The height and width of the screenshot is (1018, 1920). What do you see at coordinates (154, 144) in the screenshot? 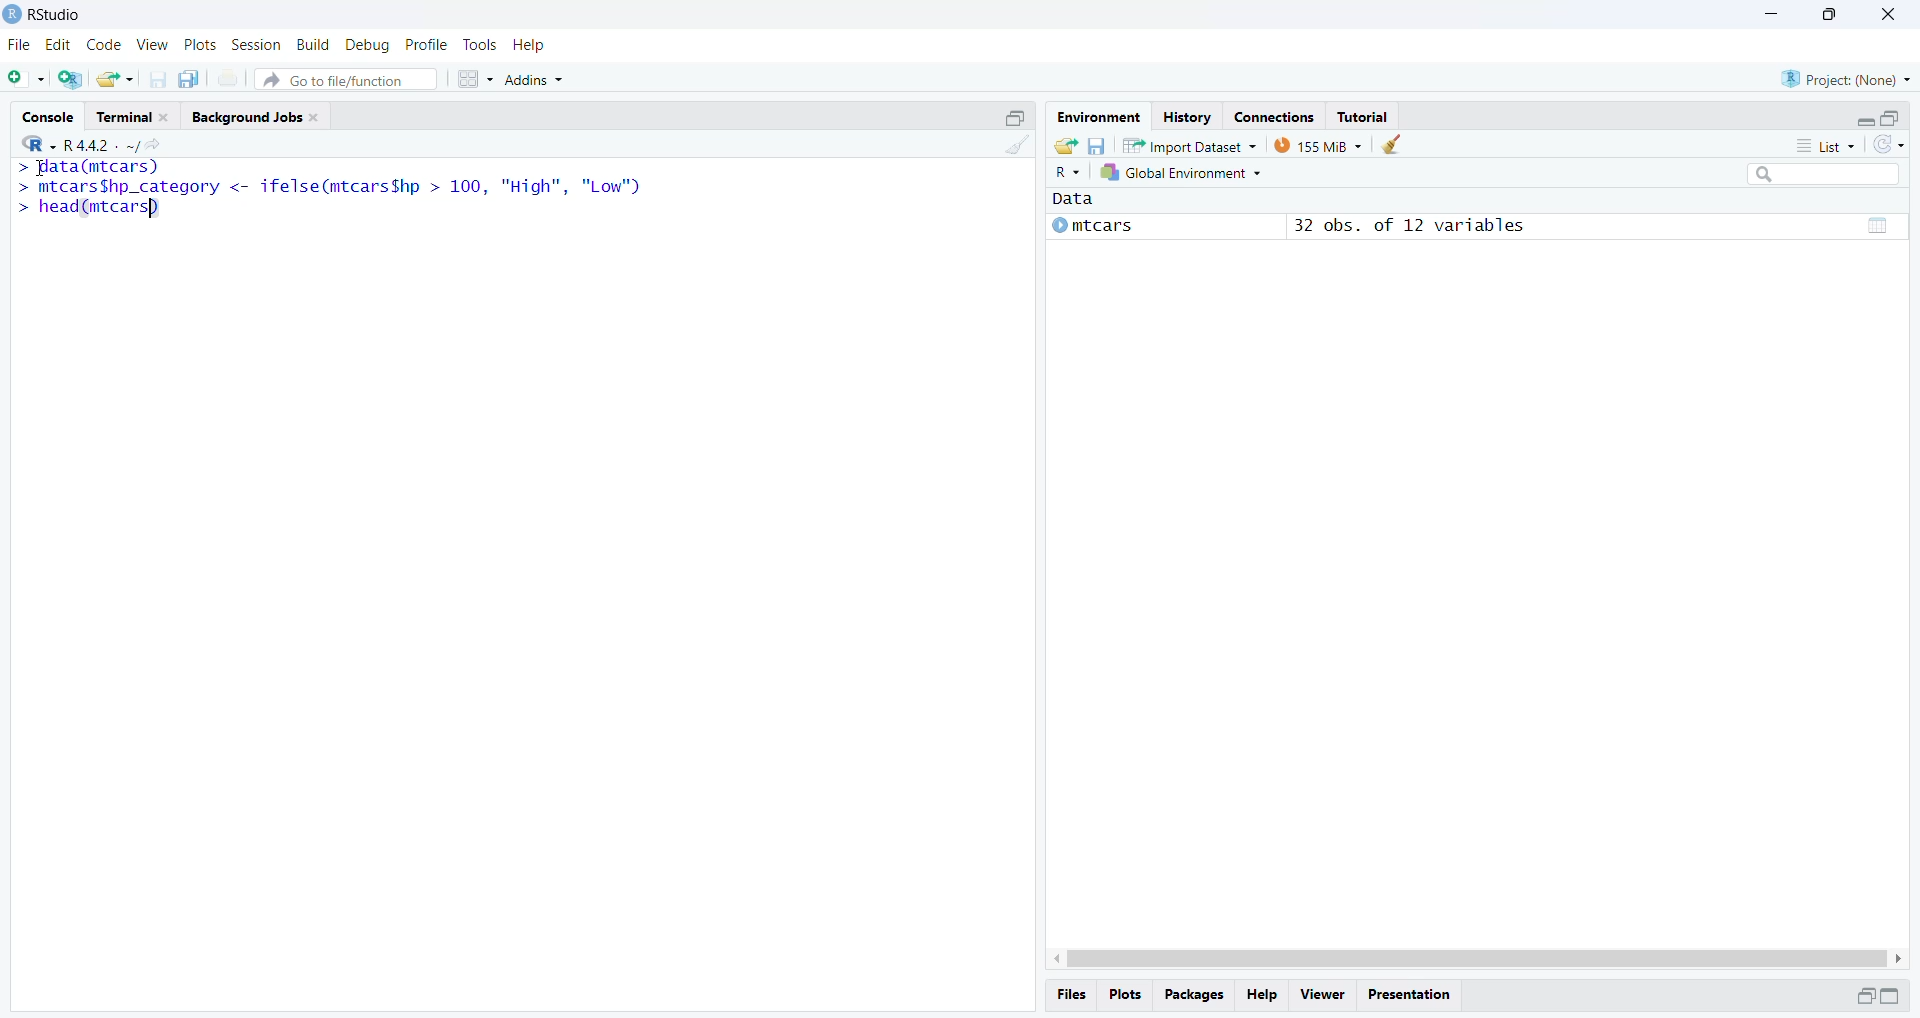
I see `View the current working directory` at bounding box center [154, 144].